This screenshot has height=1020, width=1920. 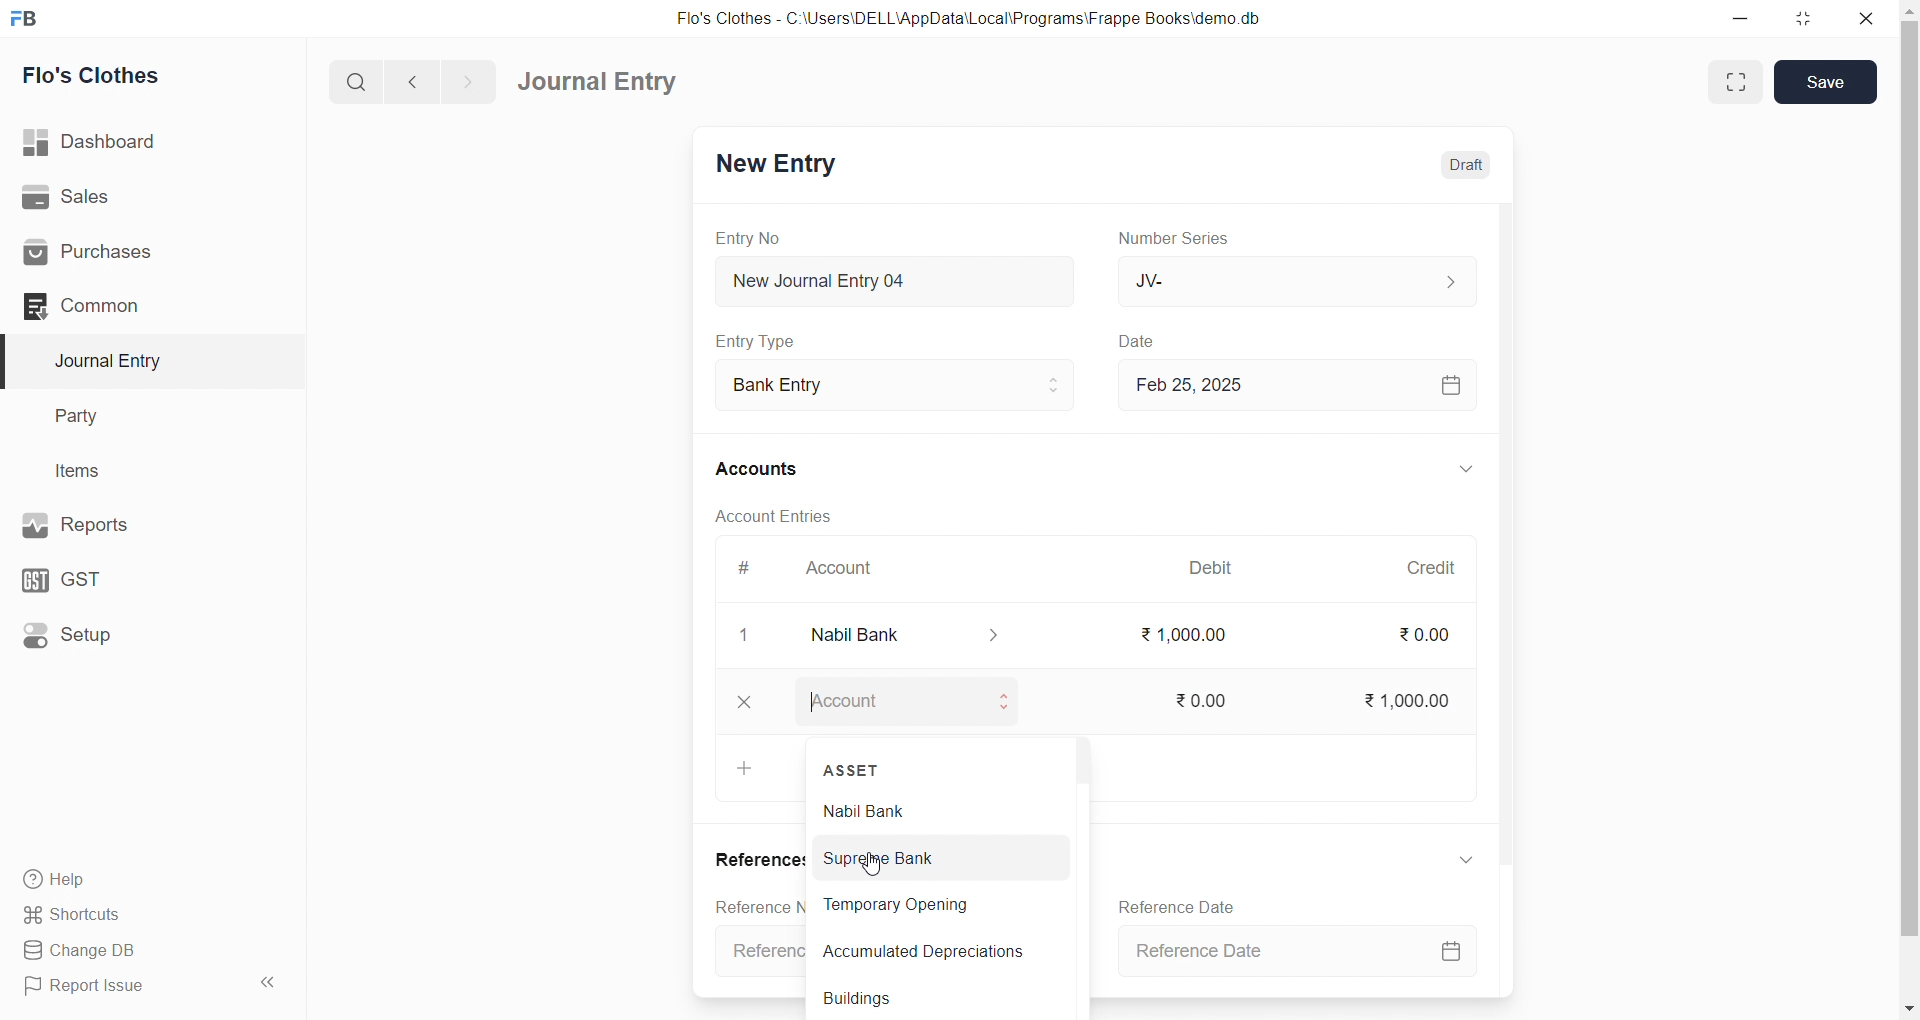 I want to click on Entry Type, so click(x=766, y=341).